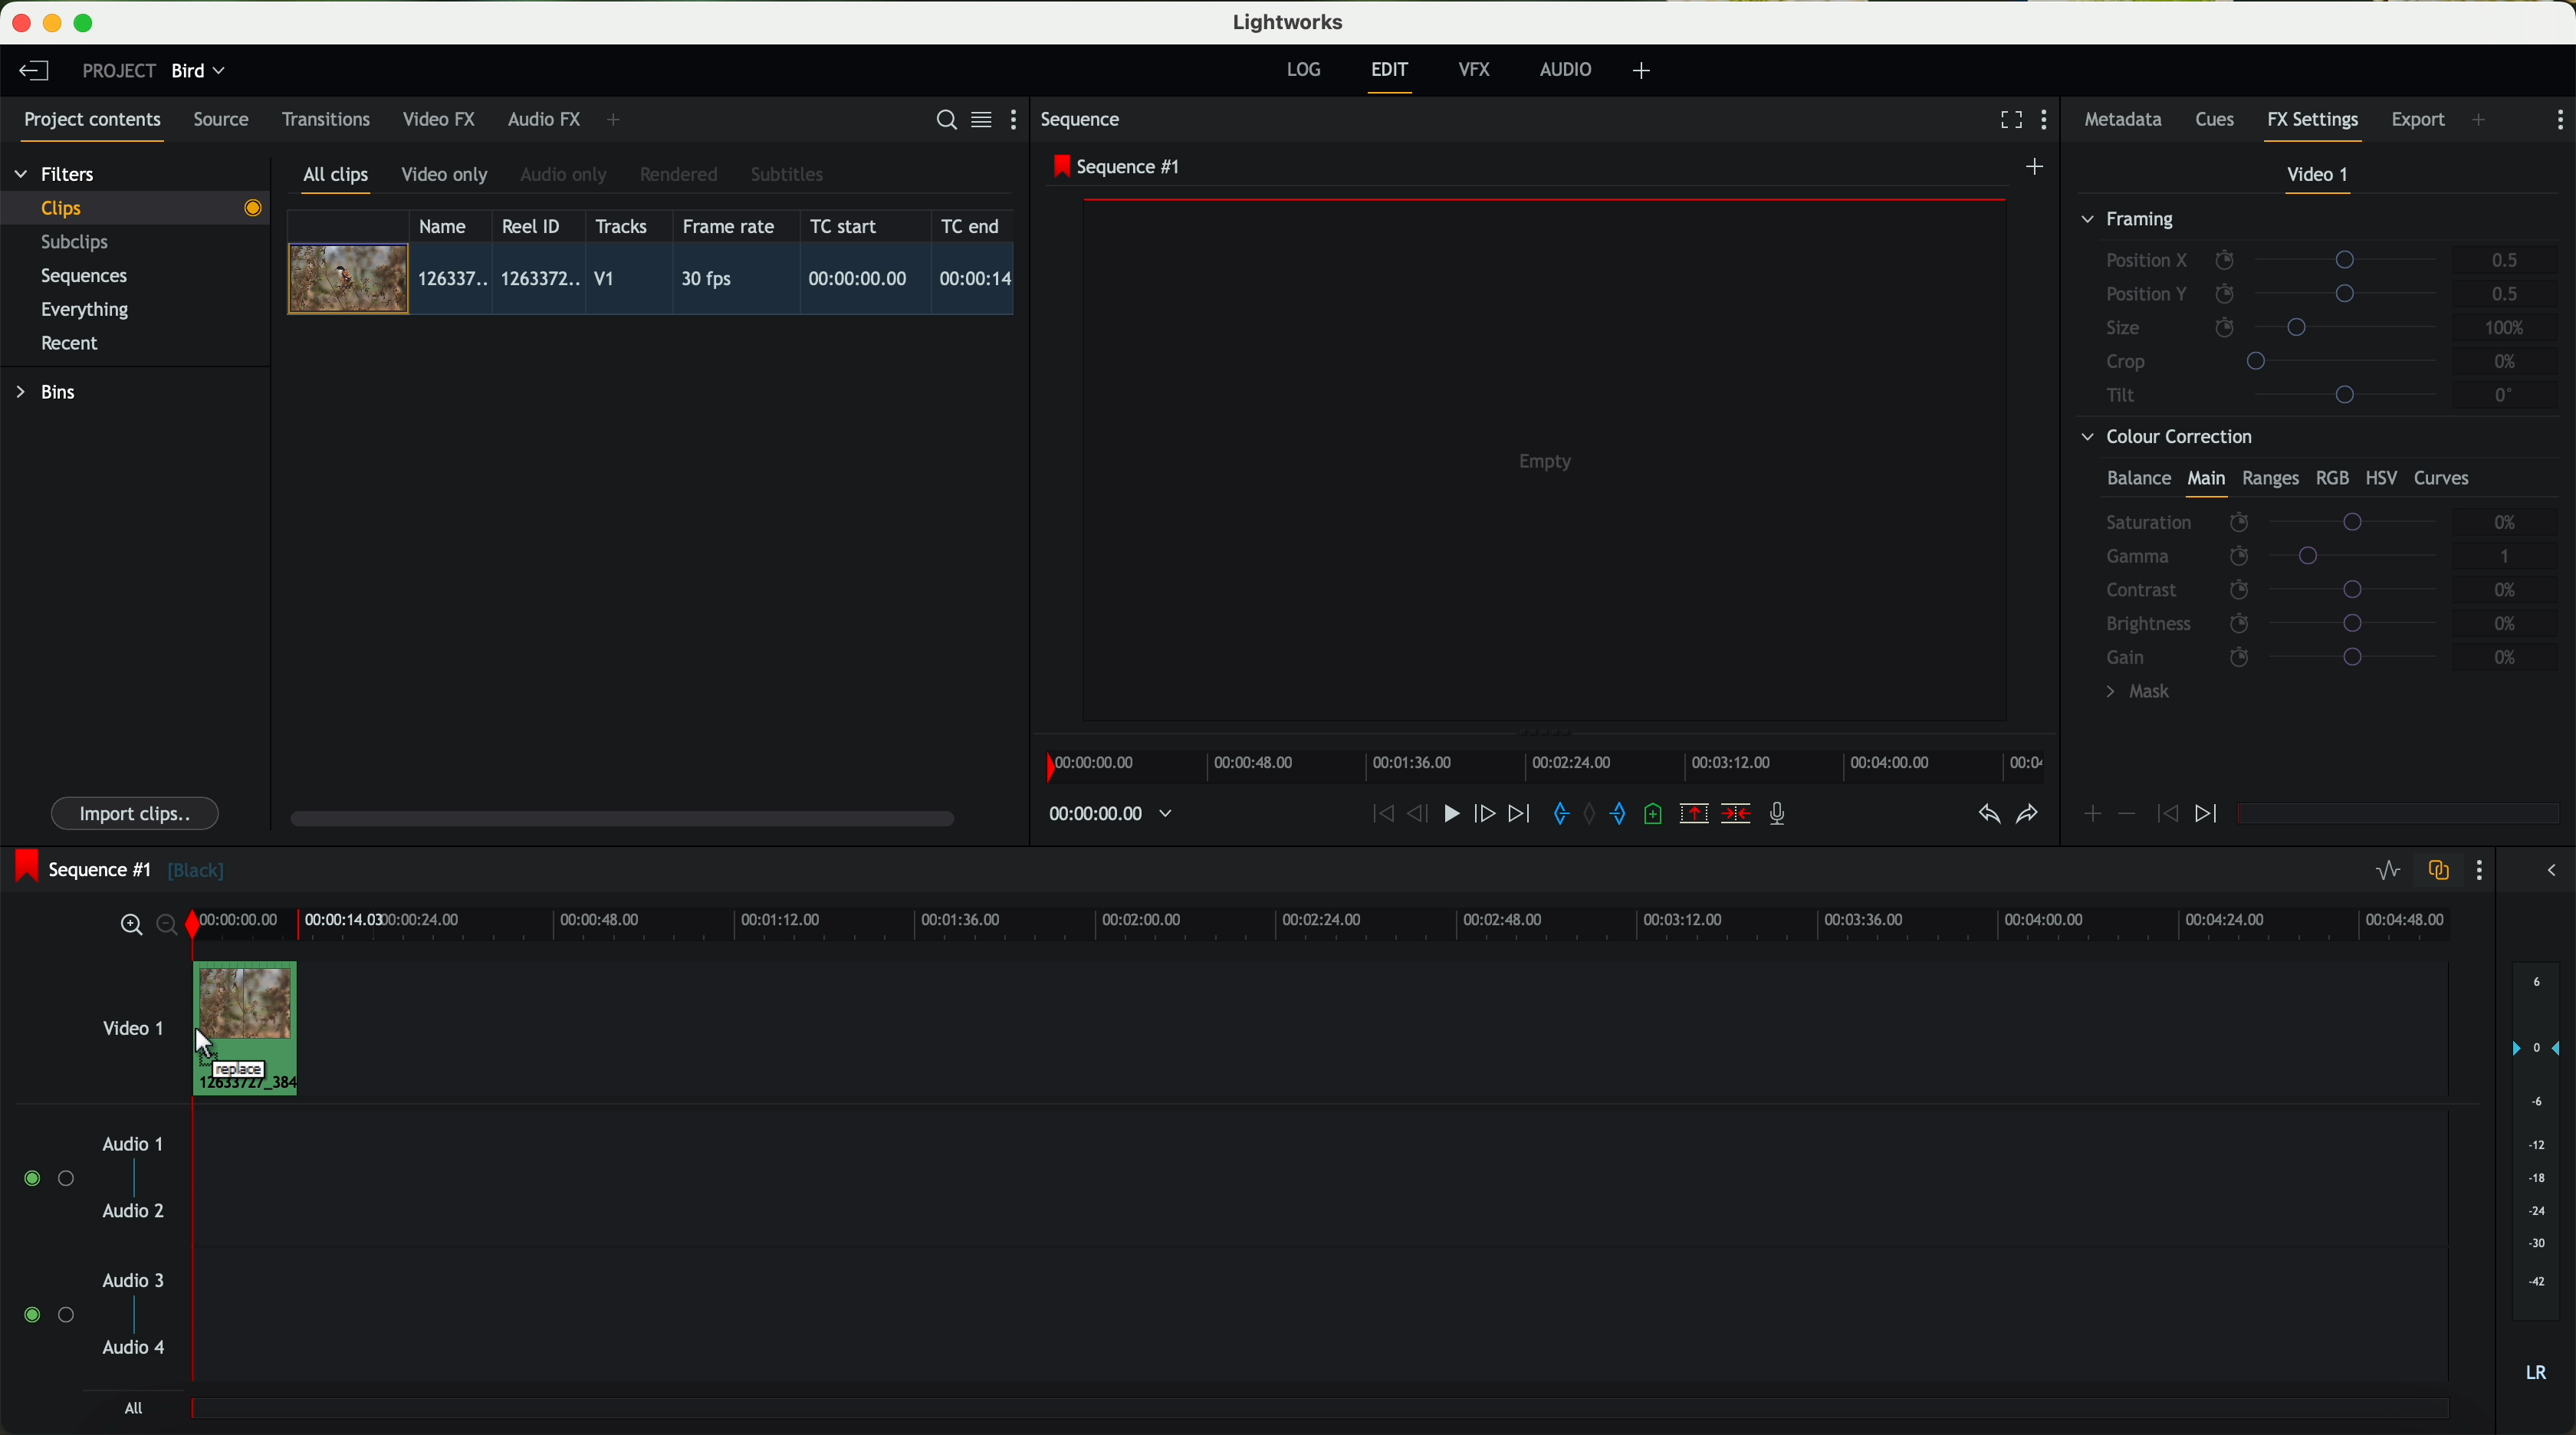 The height and width of the screenshot is (1435, 2576). I want to click on delete/cut, so click(1736, 814).